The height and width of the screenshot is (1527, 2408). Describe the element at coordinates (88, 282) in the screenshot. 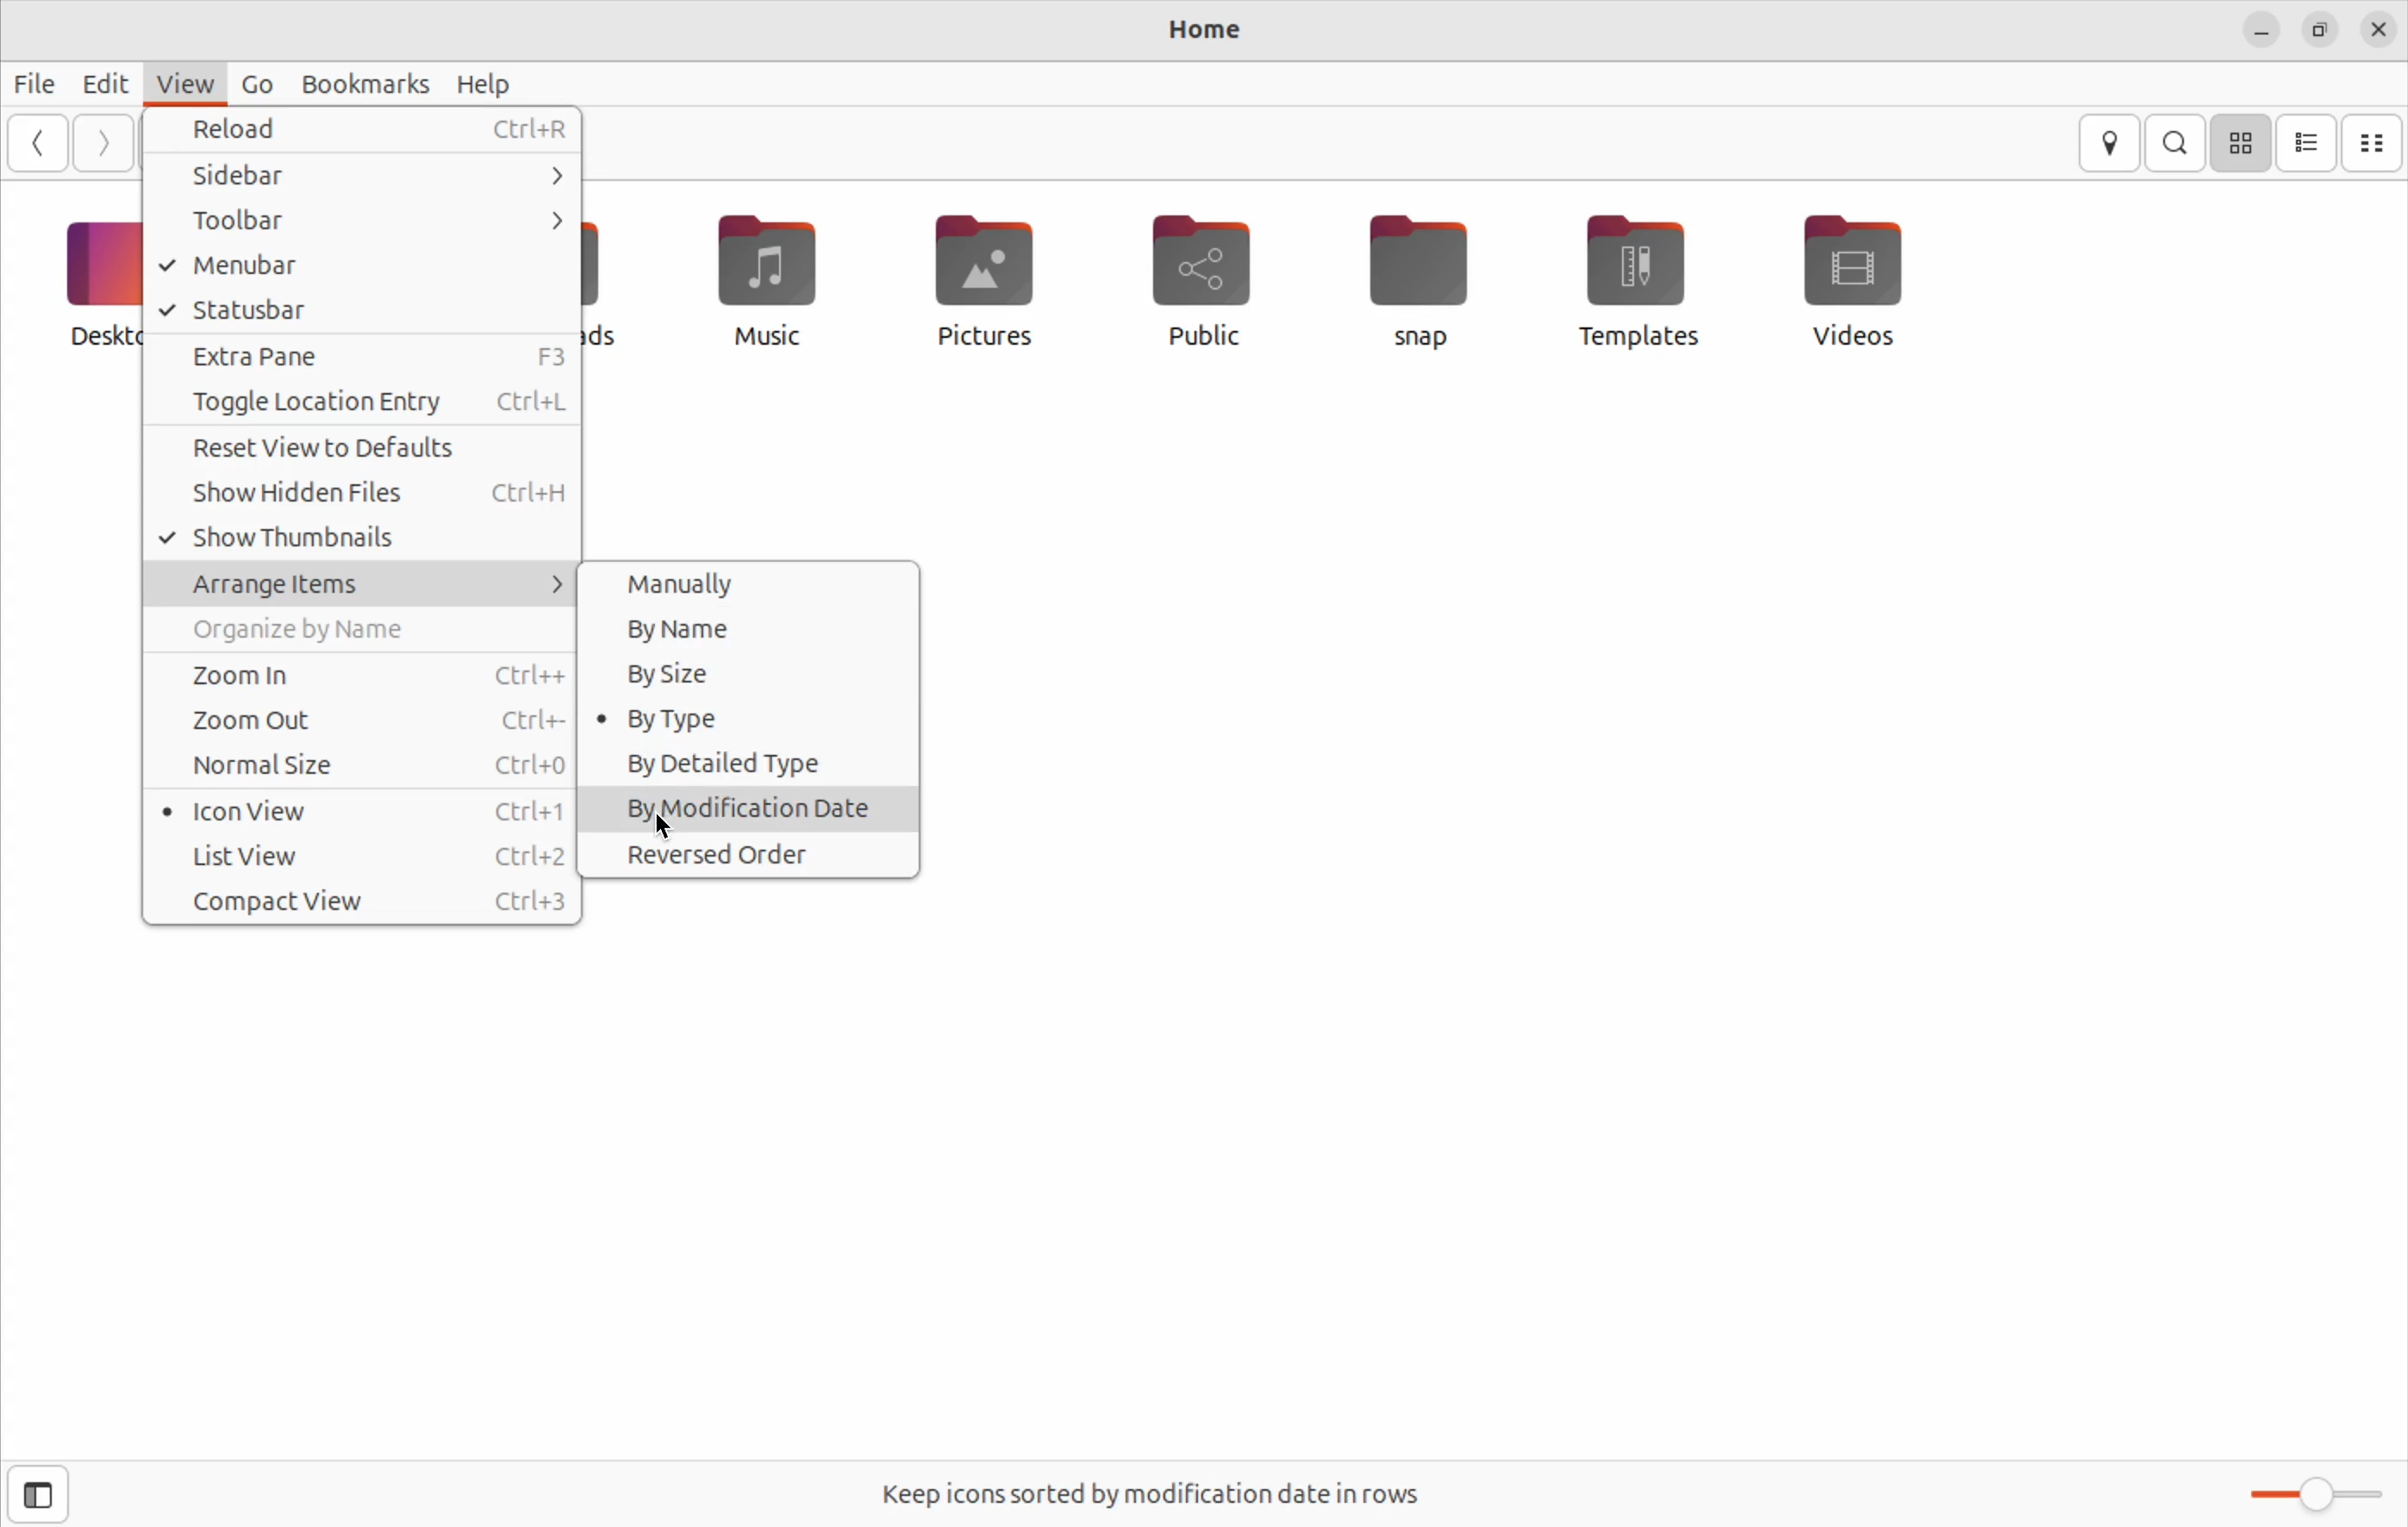

I see `desktop icon ` at that location.